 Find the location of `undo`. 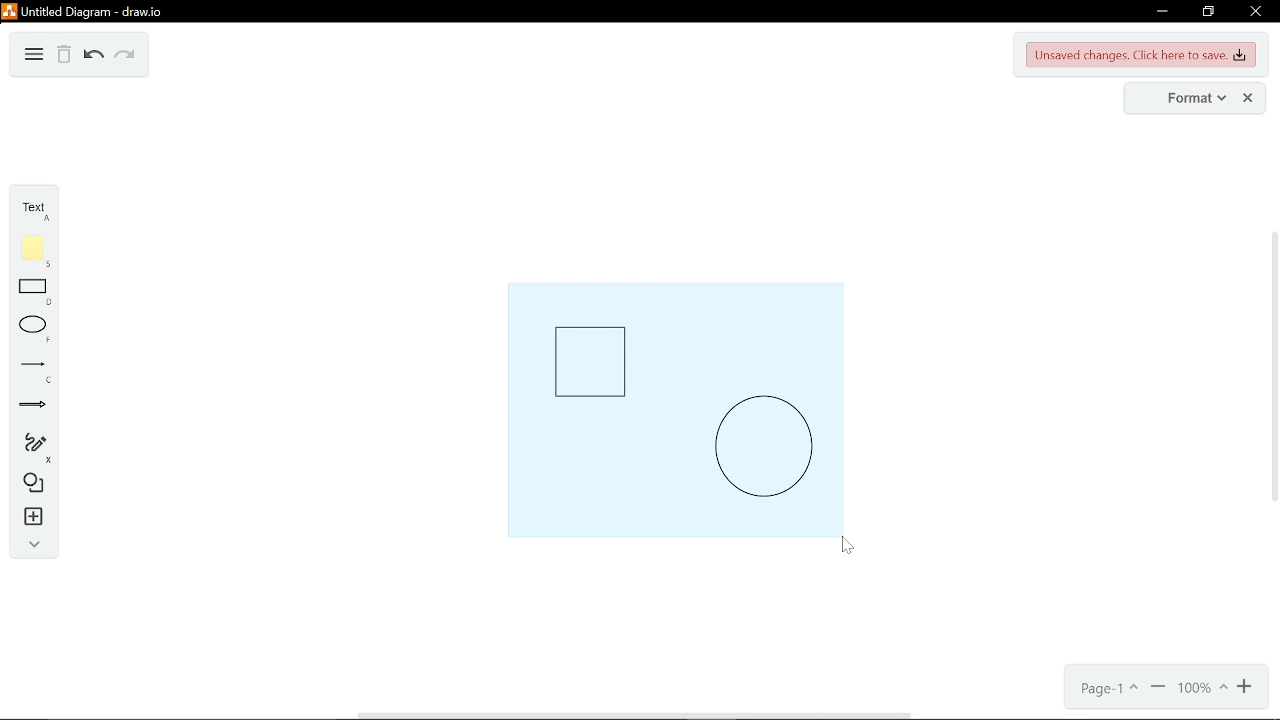

undo is located at coordinates (92, 57).